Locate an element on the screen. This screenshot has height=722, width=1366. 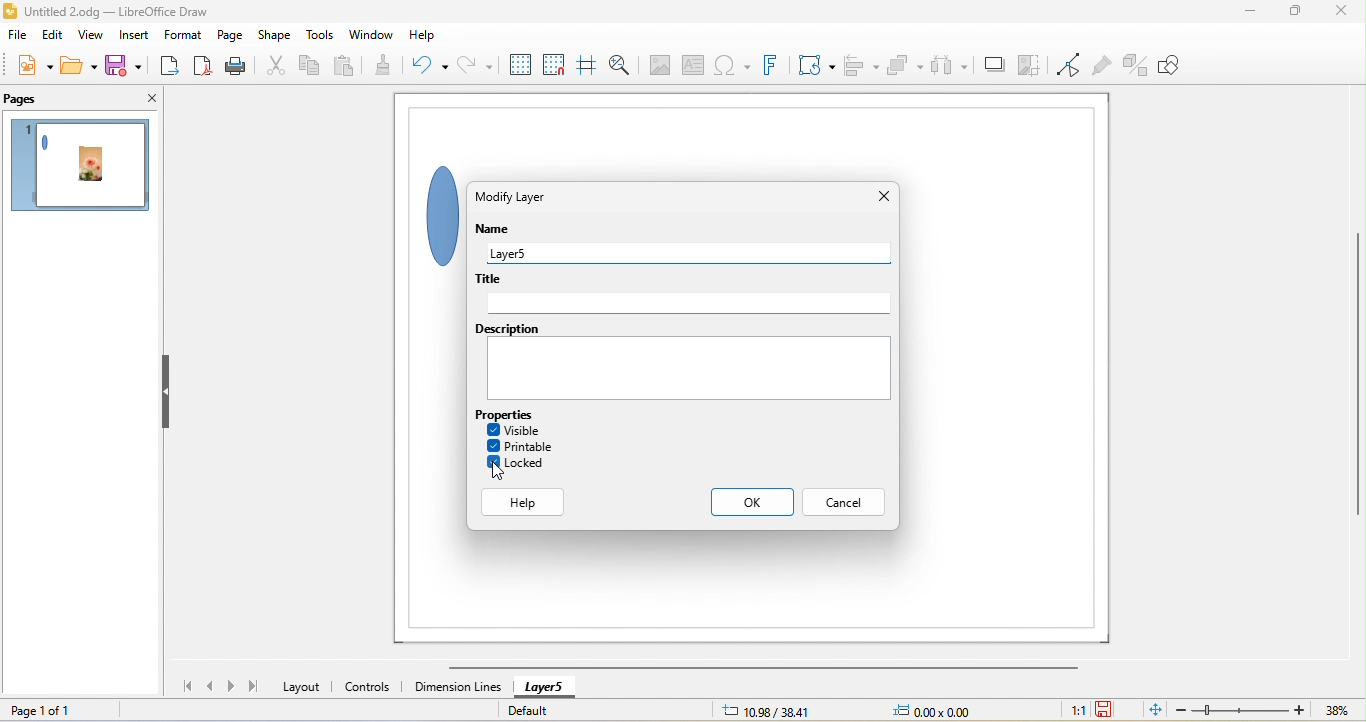
previous page is located at coordinates (211, 686).